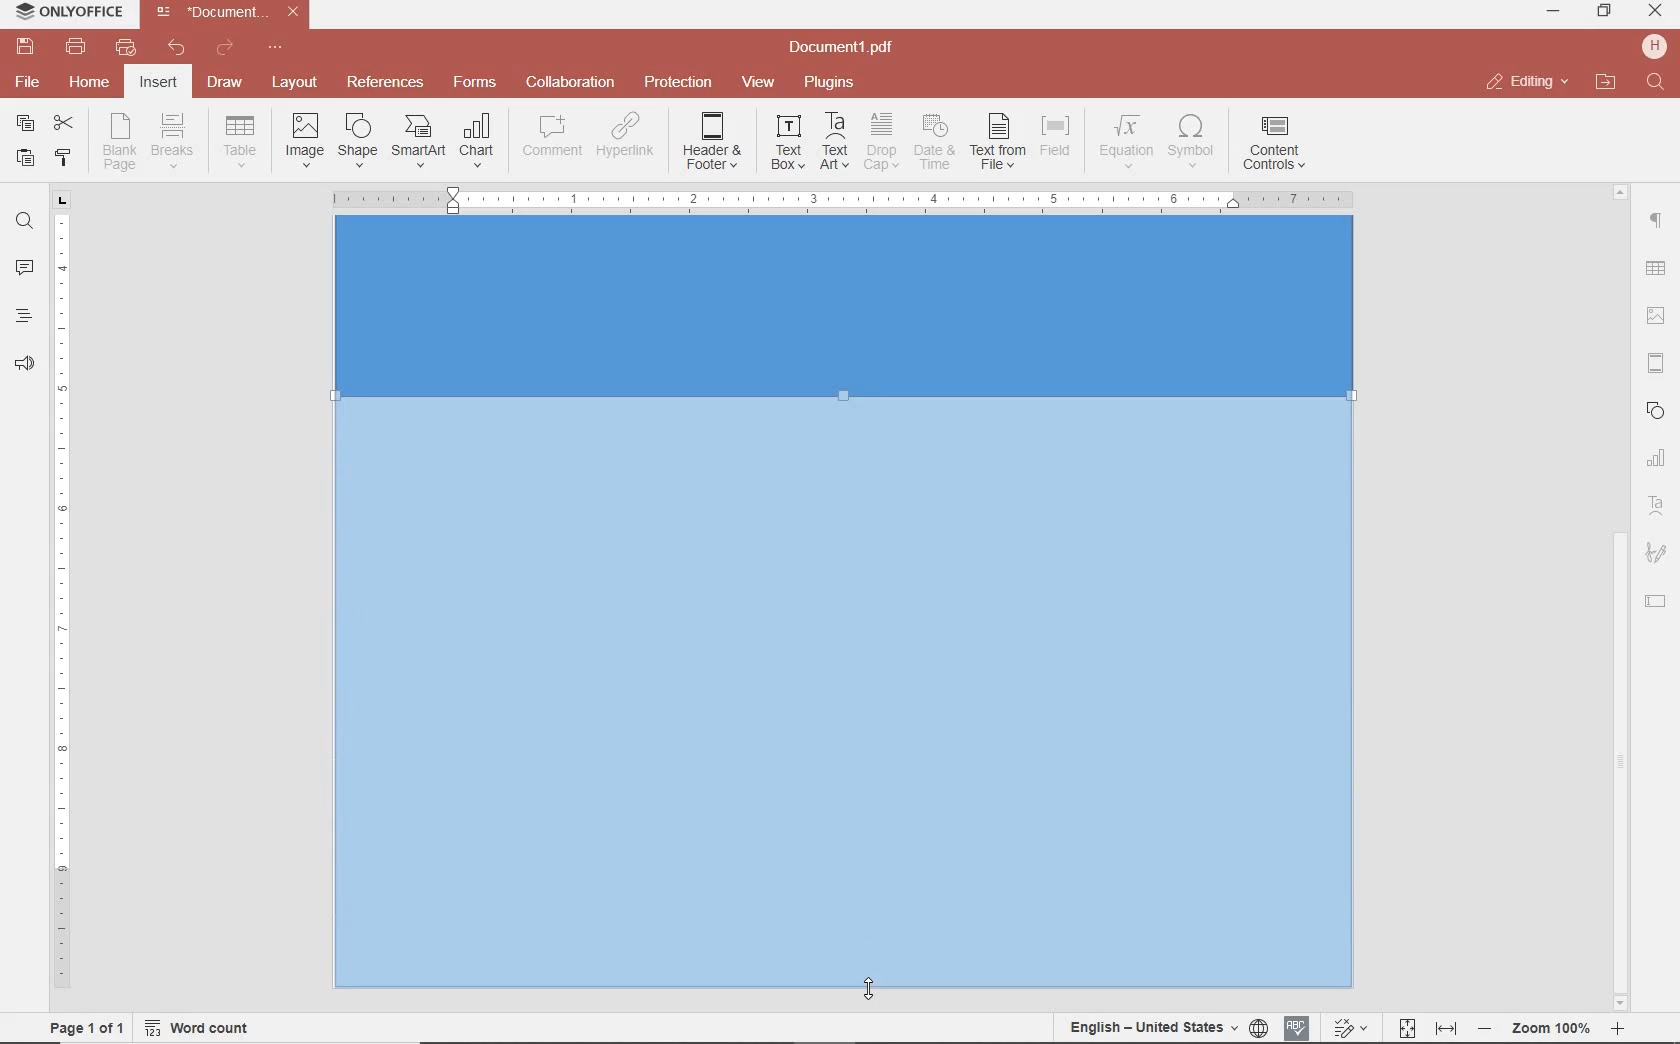  What do you see at coordinates (1657, 318) in the screenshot?
I see `IMAGE` at bounding box center [1657, 318].